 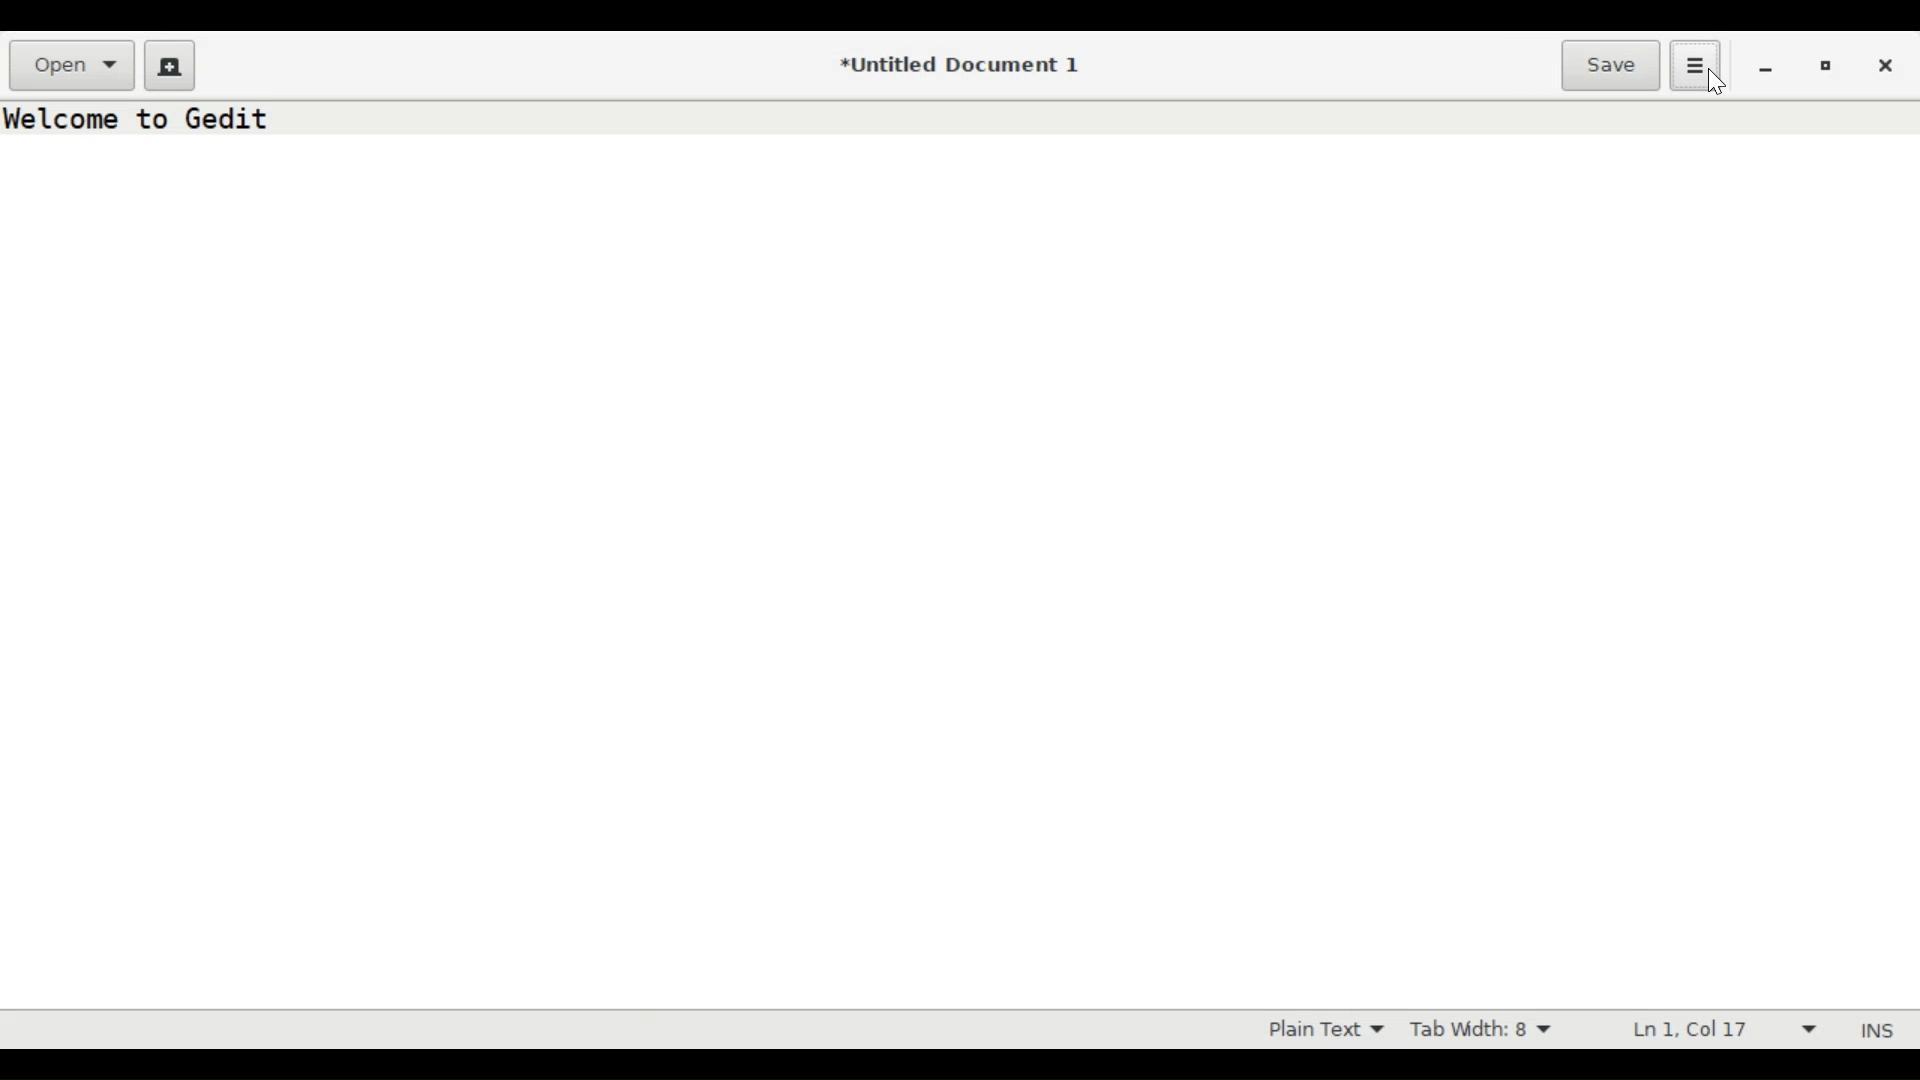 I want to click on Application menu, so click(x=1696, y=66).